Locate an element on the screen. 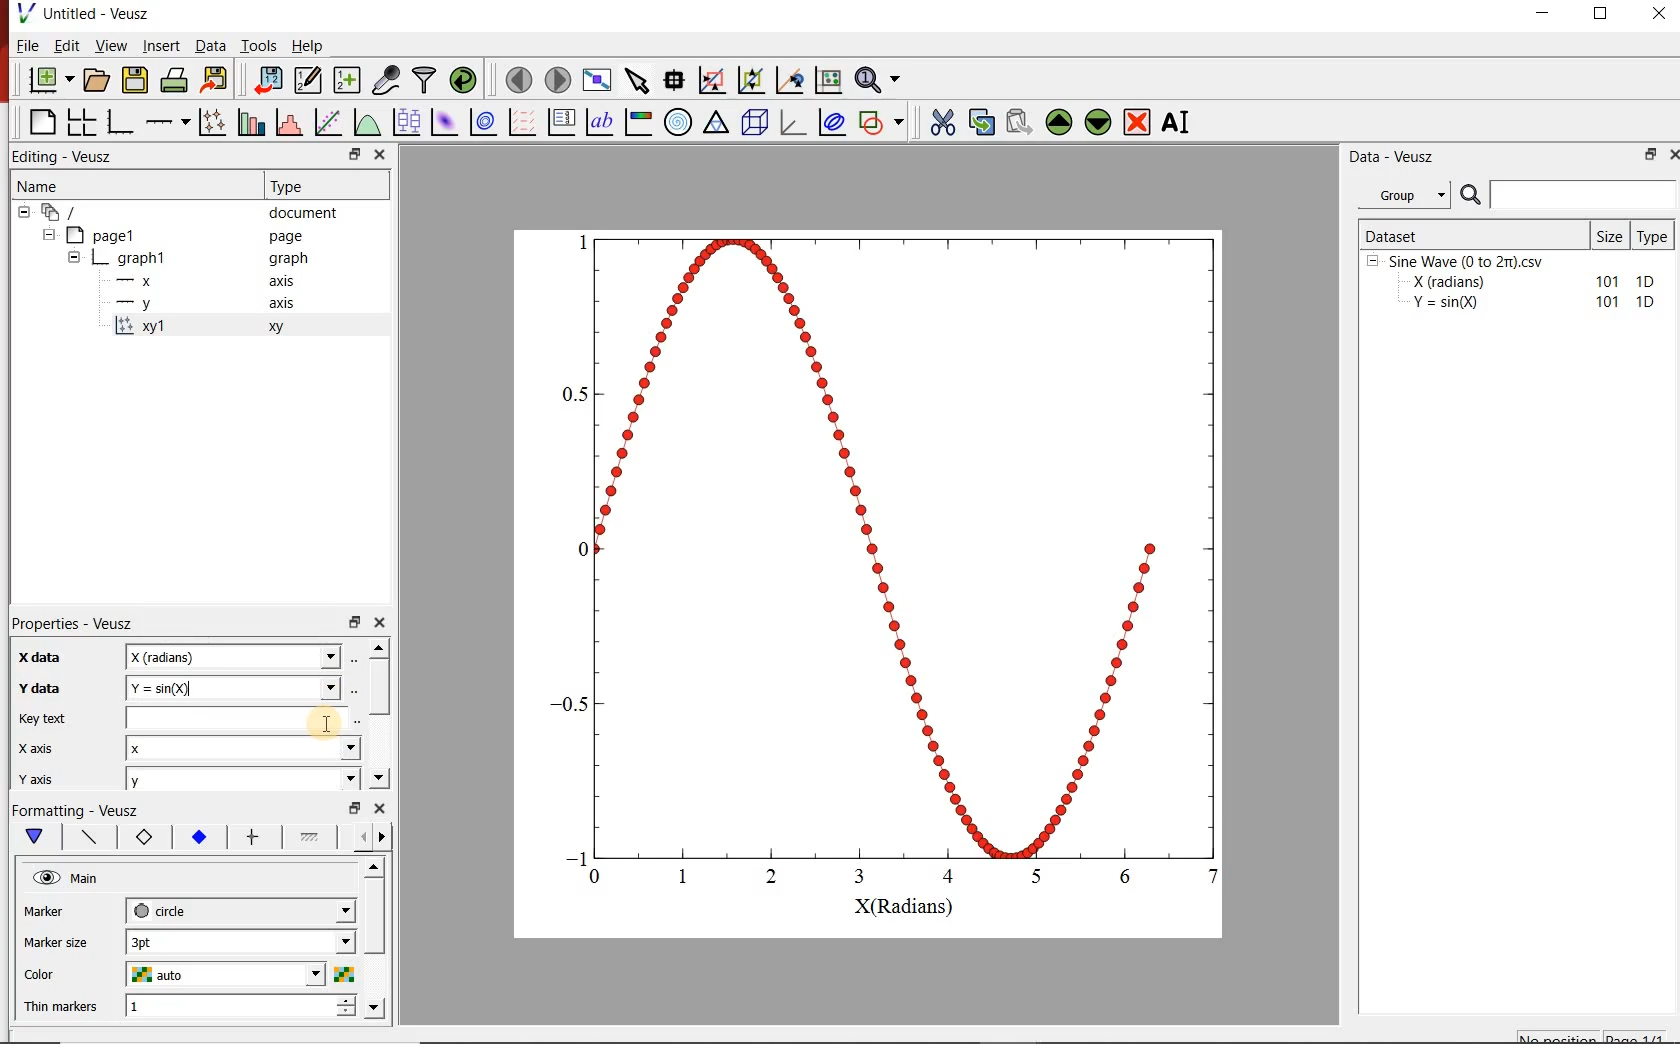 The width and height of the screenshot is (1680, 1044). go to previous page is located at coordinates (518, 79).